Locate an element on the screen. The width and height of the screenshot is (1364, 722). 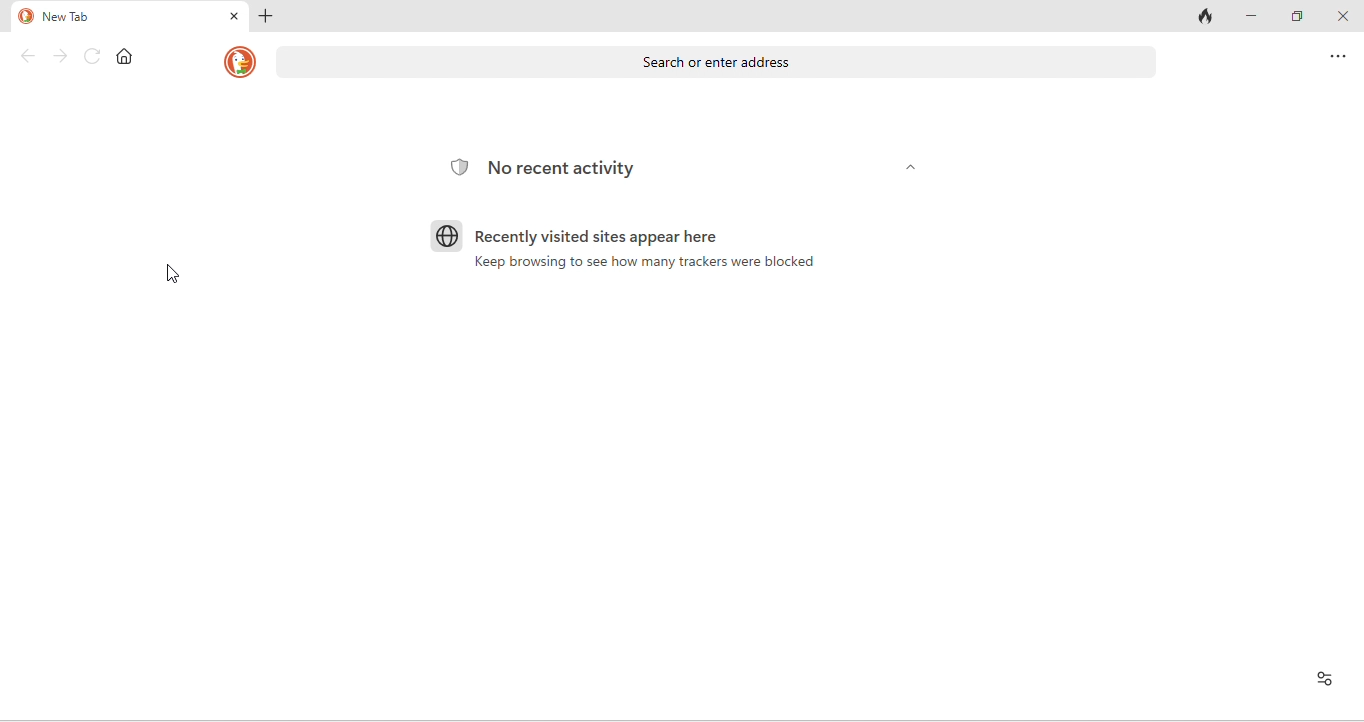
close tab and clear data is located at coordinates (1206, 18).